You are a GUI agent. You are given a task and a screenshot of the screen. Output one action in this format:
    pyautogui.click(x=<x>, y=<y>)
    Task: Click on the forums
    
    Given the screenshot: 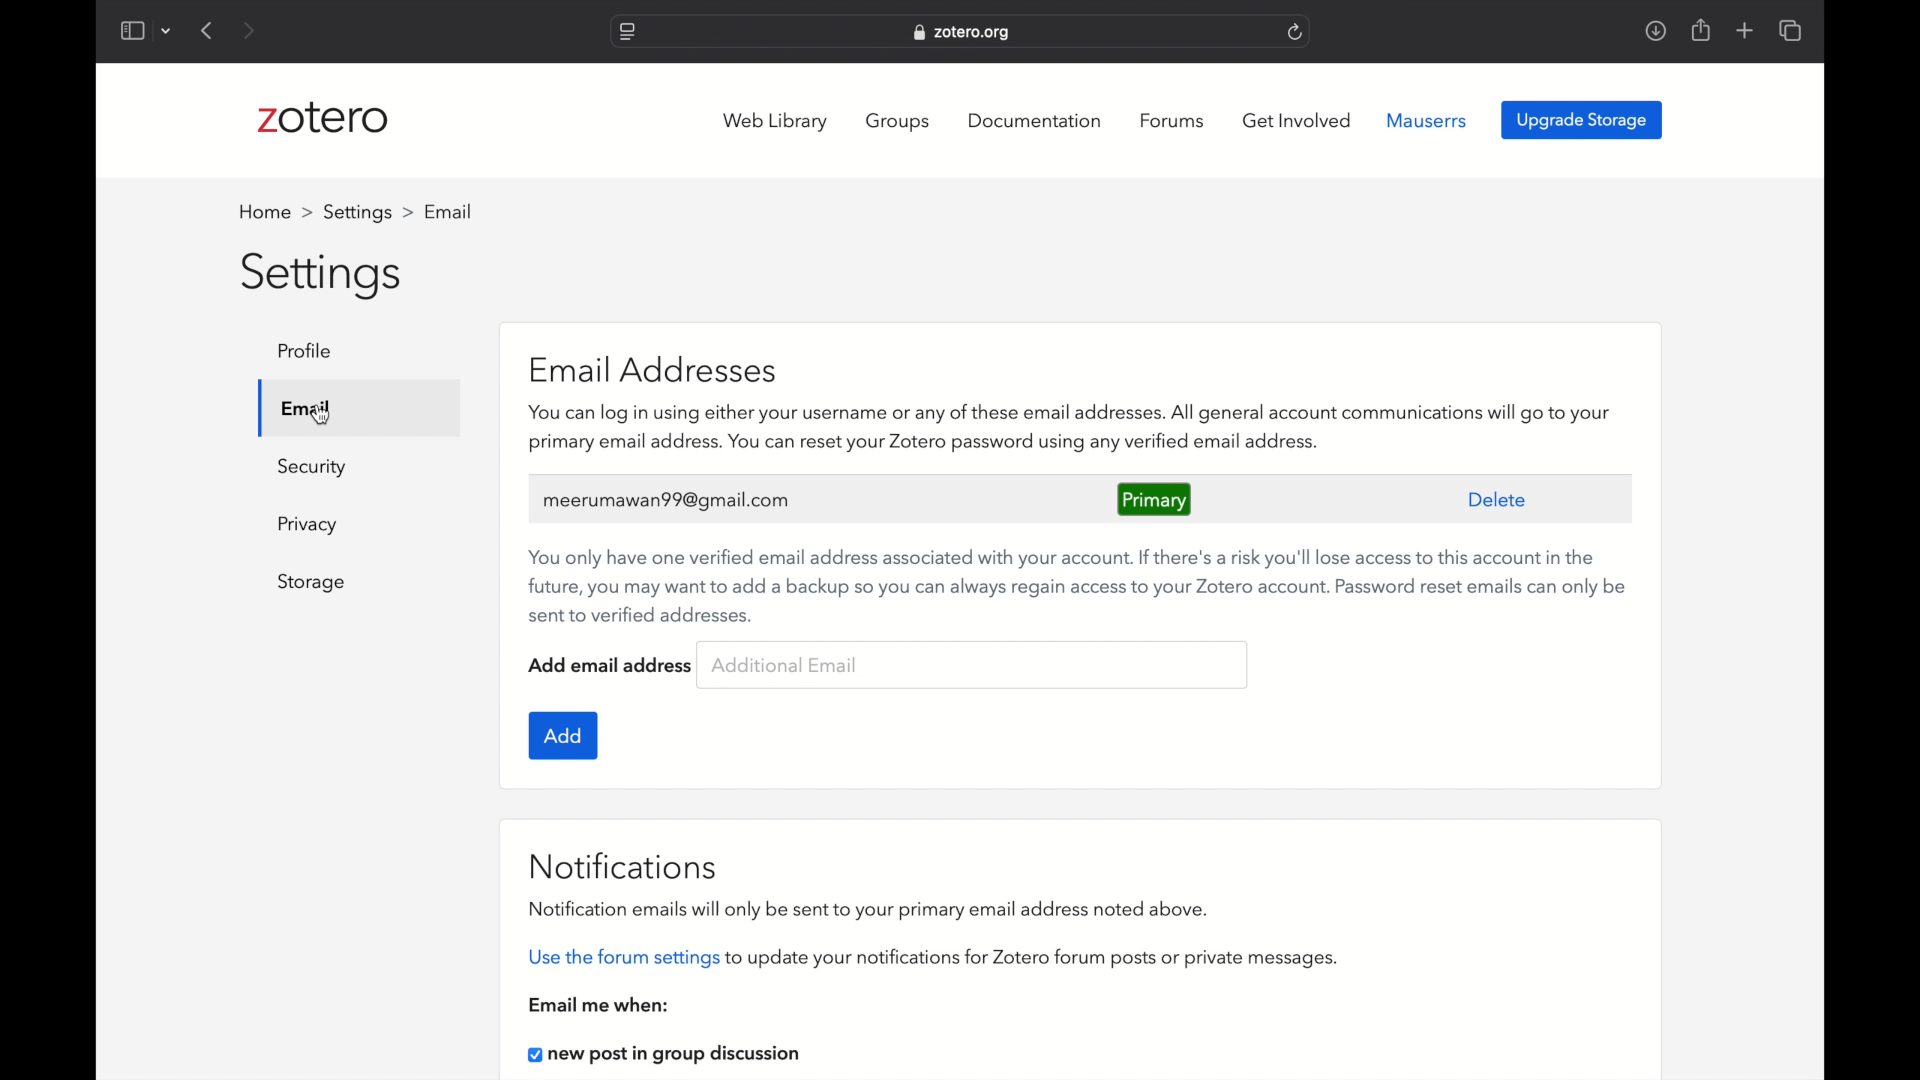 What is the action you would take?
    pyautogui.click(x=1175, y=121)
    